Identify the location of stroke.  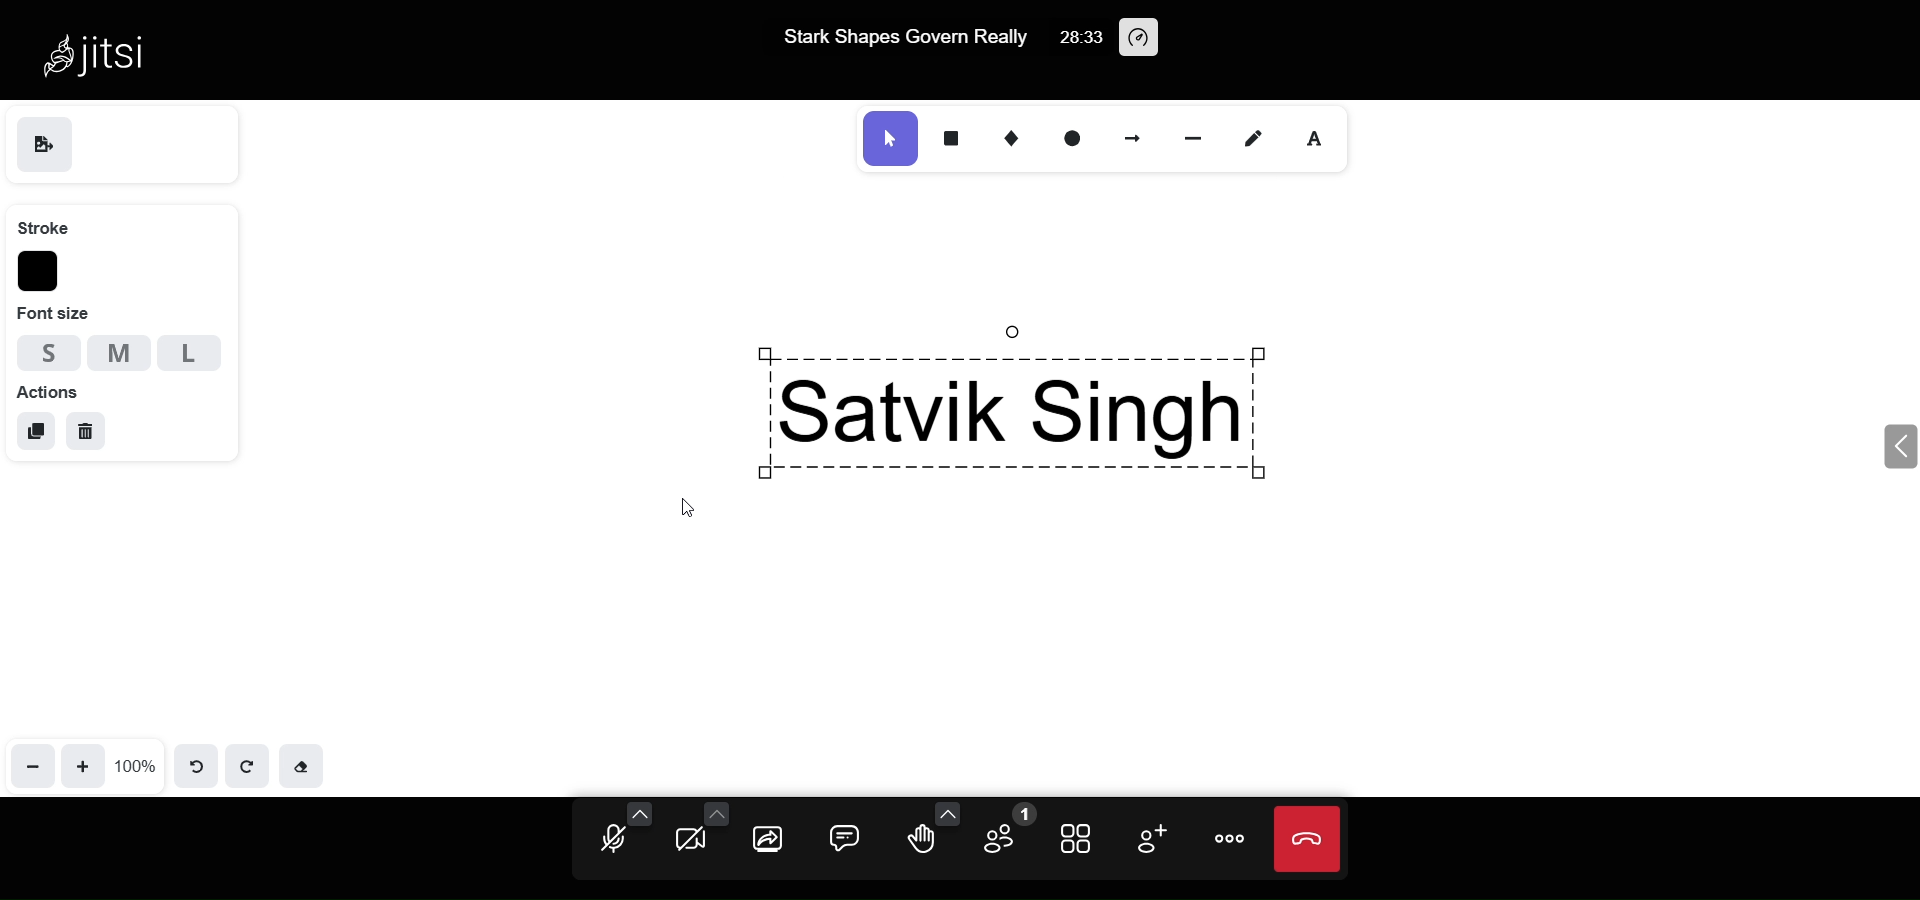
(43, 228).